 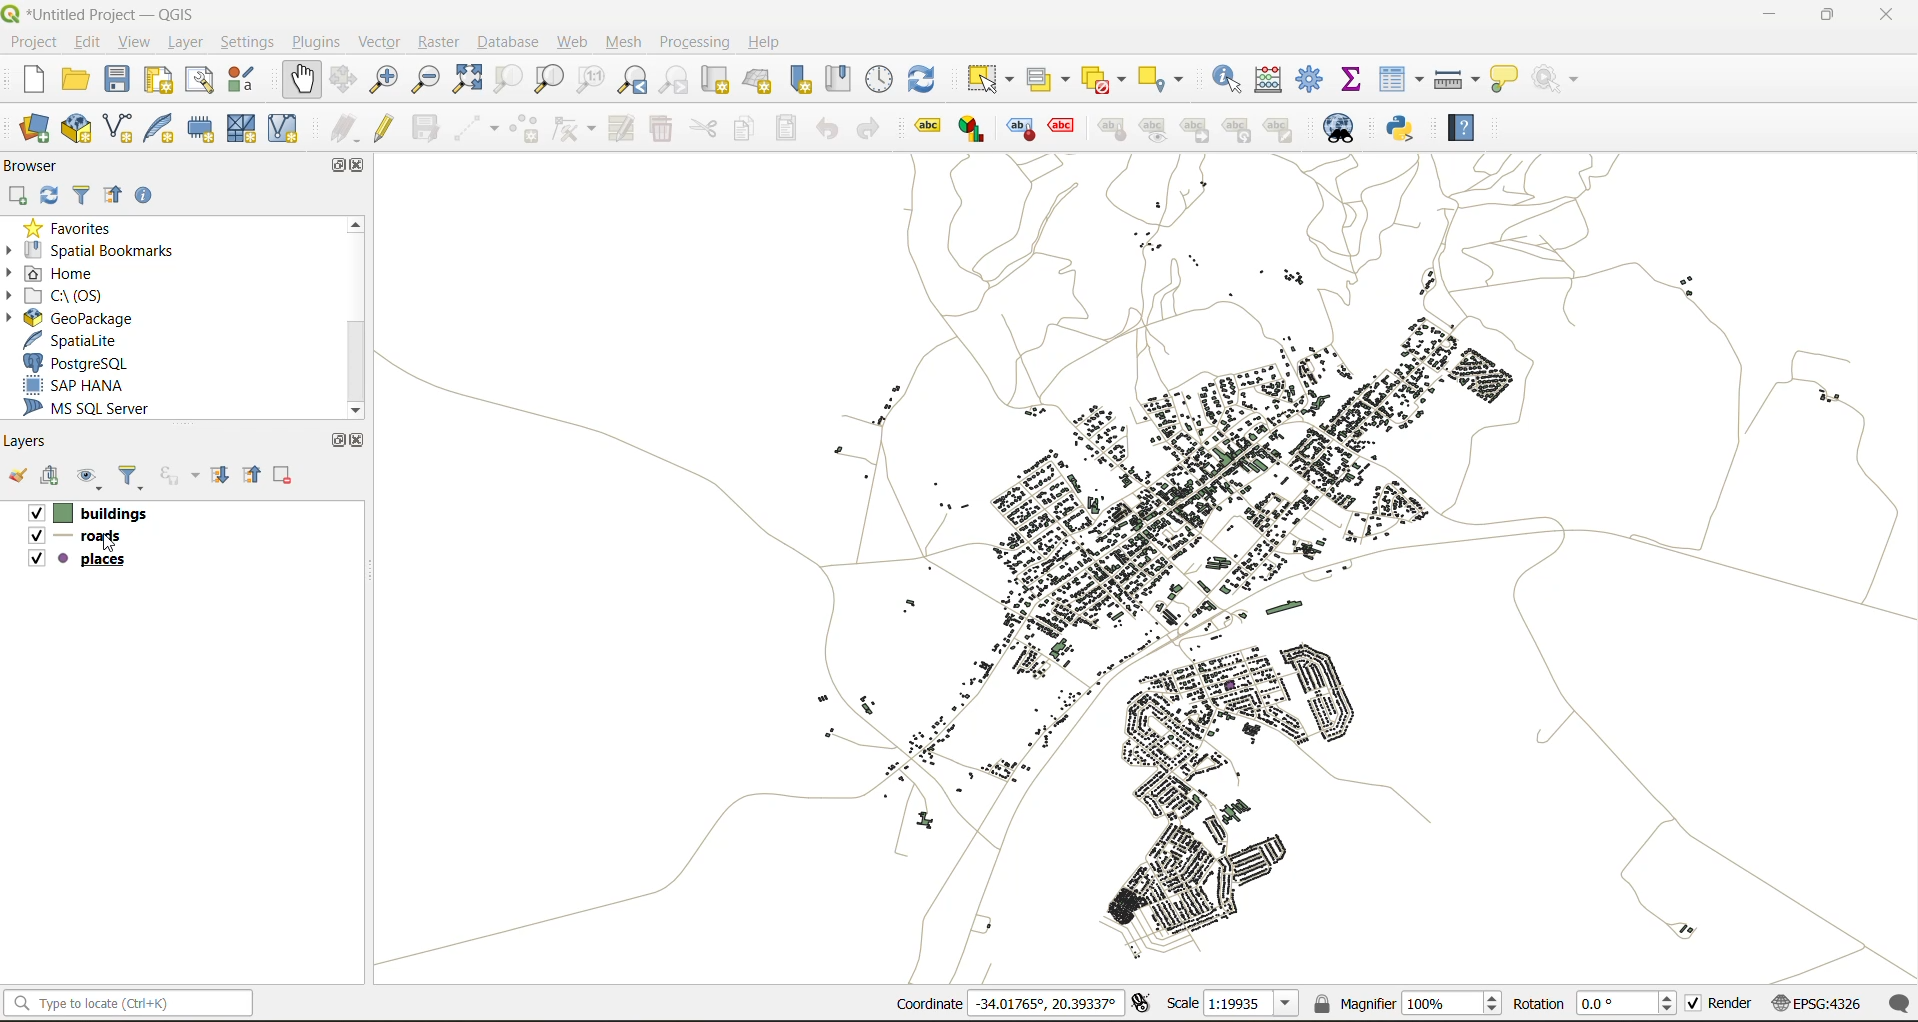 What do you see at coordinates (29, 440) in the screenshot?
I see `layers` at bounding box center [29, 440].